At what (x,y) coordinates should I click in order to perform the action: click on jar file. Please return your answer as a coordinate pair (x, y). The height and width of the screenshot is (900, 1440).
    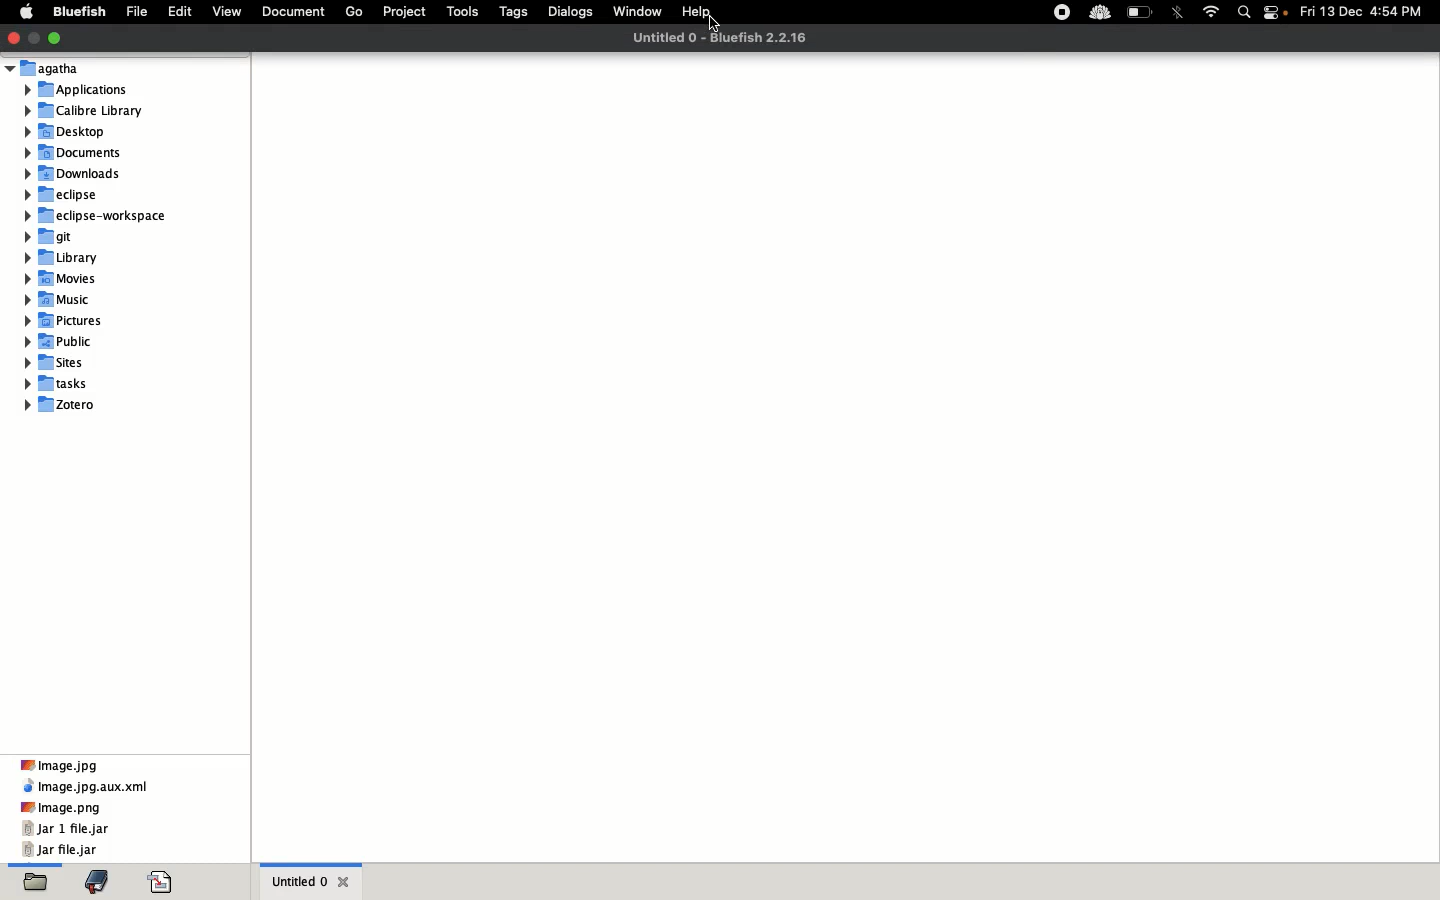
    Looking at the image, I should click on (62, 850).